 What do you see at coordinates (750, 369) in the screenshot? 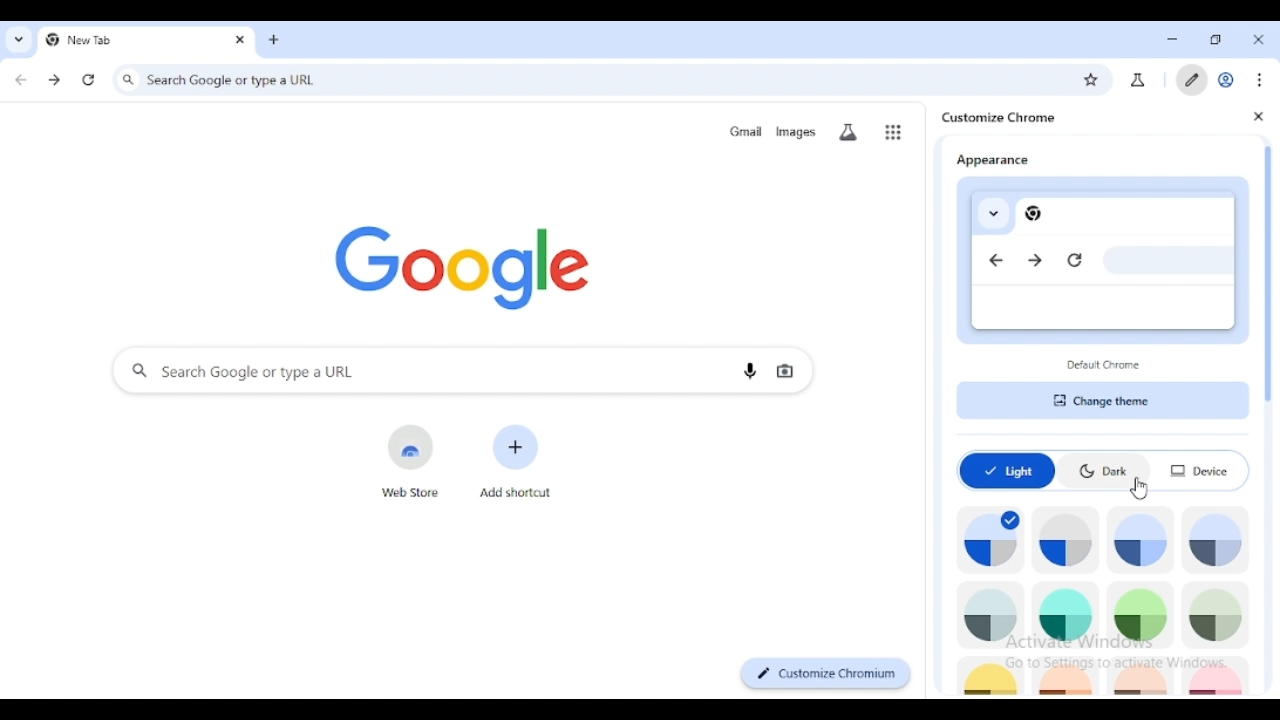
I see `search by voice` at bounding box center [750, 369].